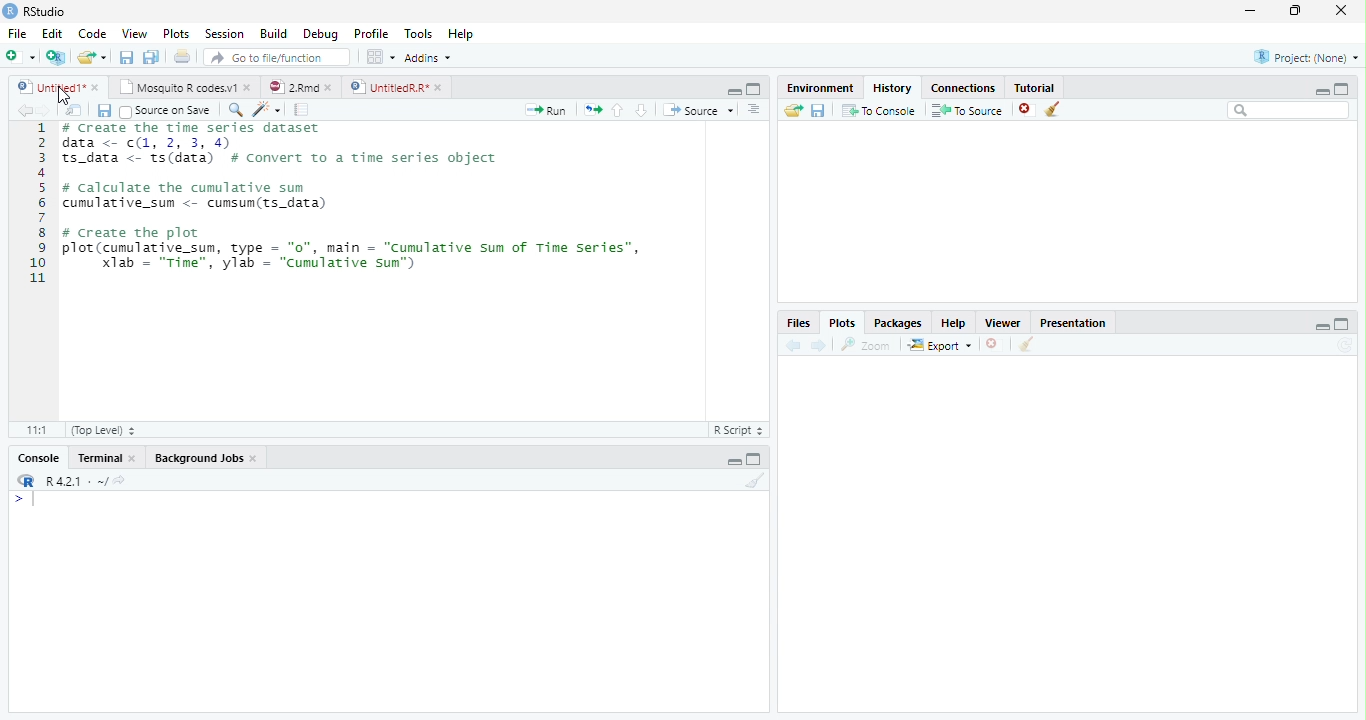 This screenshot has width=1366, height=720. Describe the element at coordinates (95, 35) in the screenshot. I see `Code` at that location.